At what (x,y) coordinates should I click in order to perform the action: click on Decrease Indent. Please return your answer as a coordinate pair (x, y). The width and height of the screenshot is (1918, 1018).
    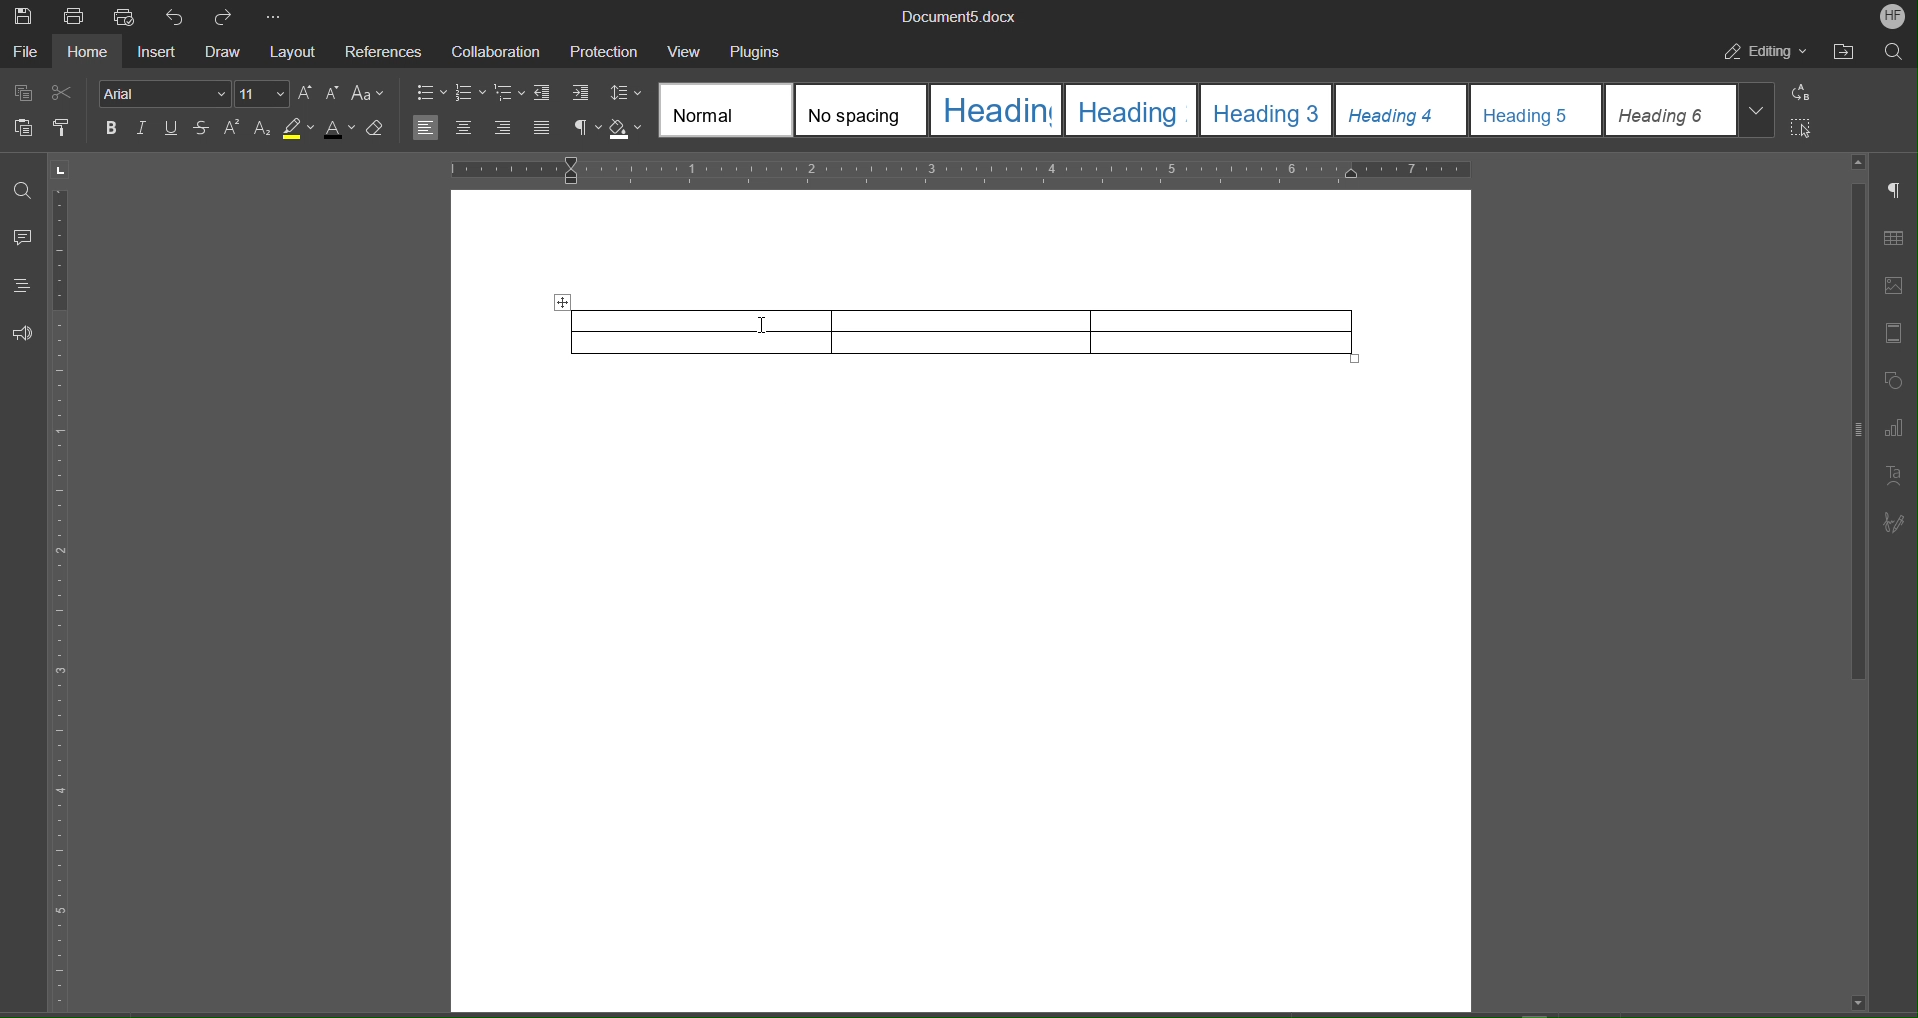
    Looking at the image, I should click on (546, 94).